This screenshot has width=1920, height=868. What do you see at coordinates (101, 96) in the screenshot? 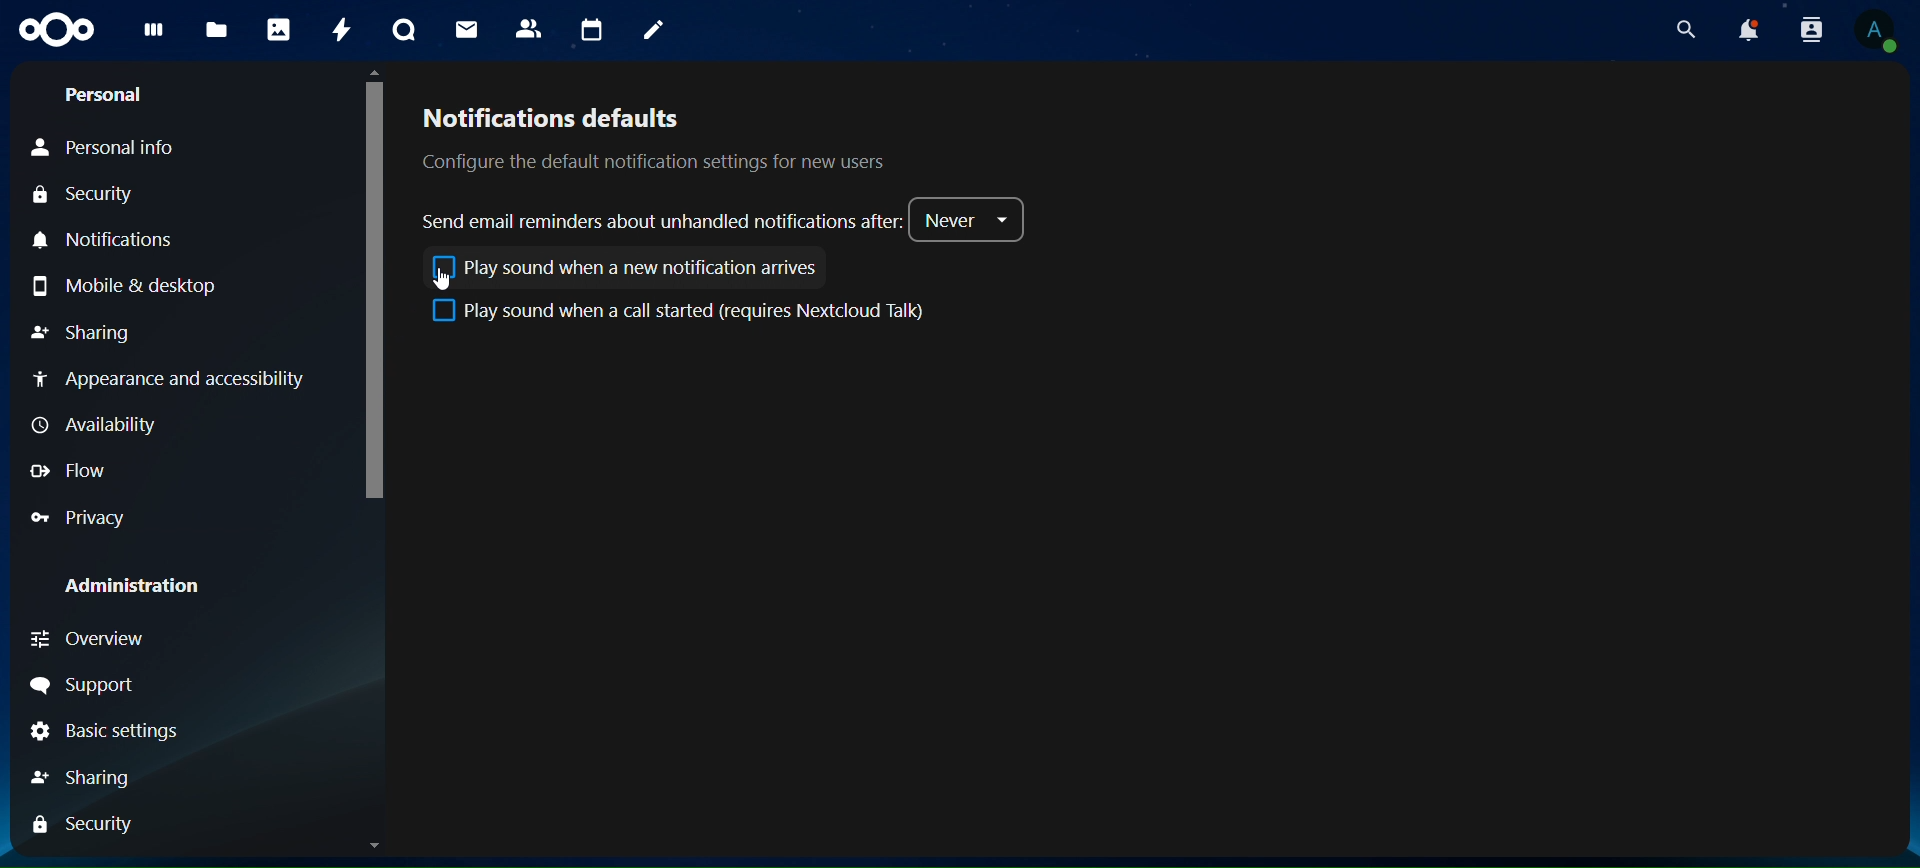
I see `Personal` at bounding box center [101, 96].